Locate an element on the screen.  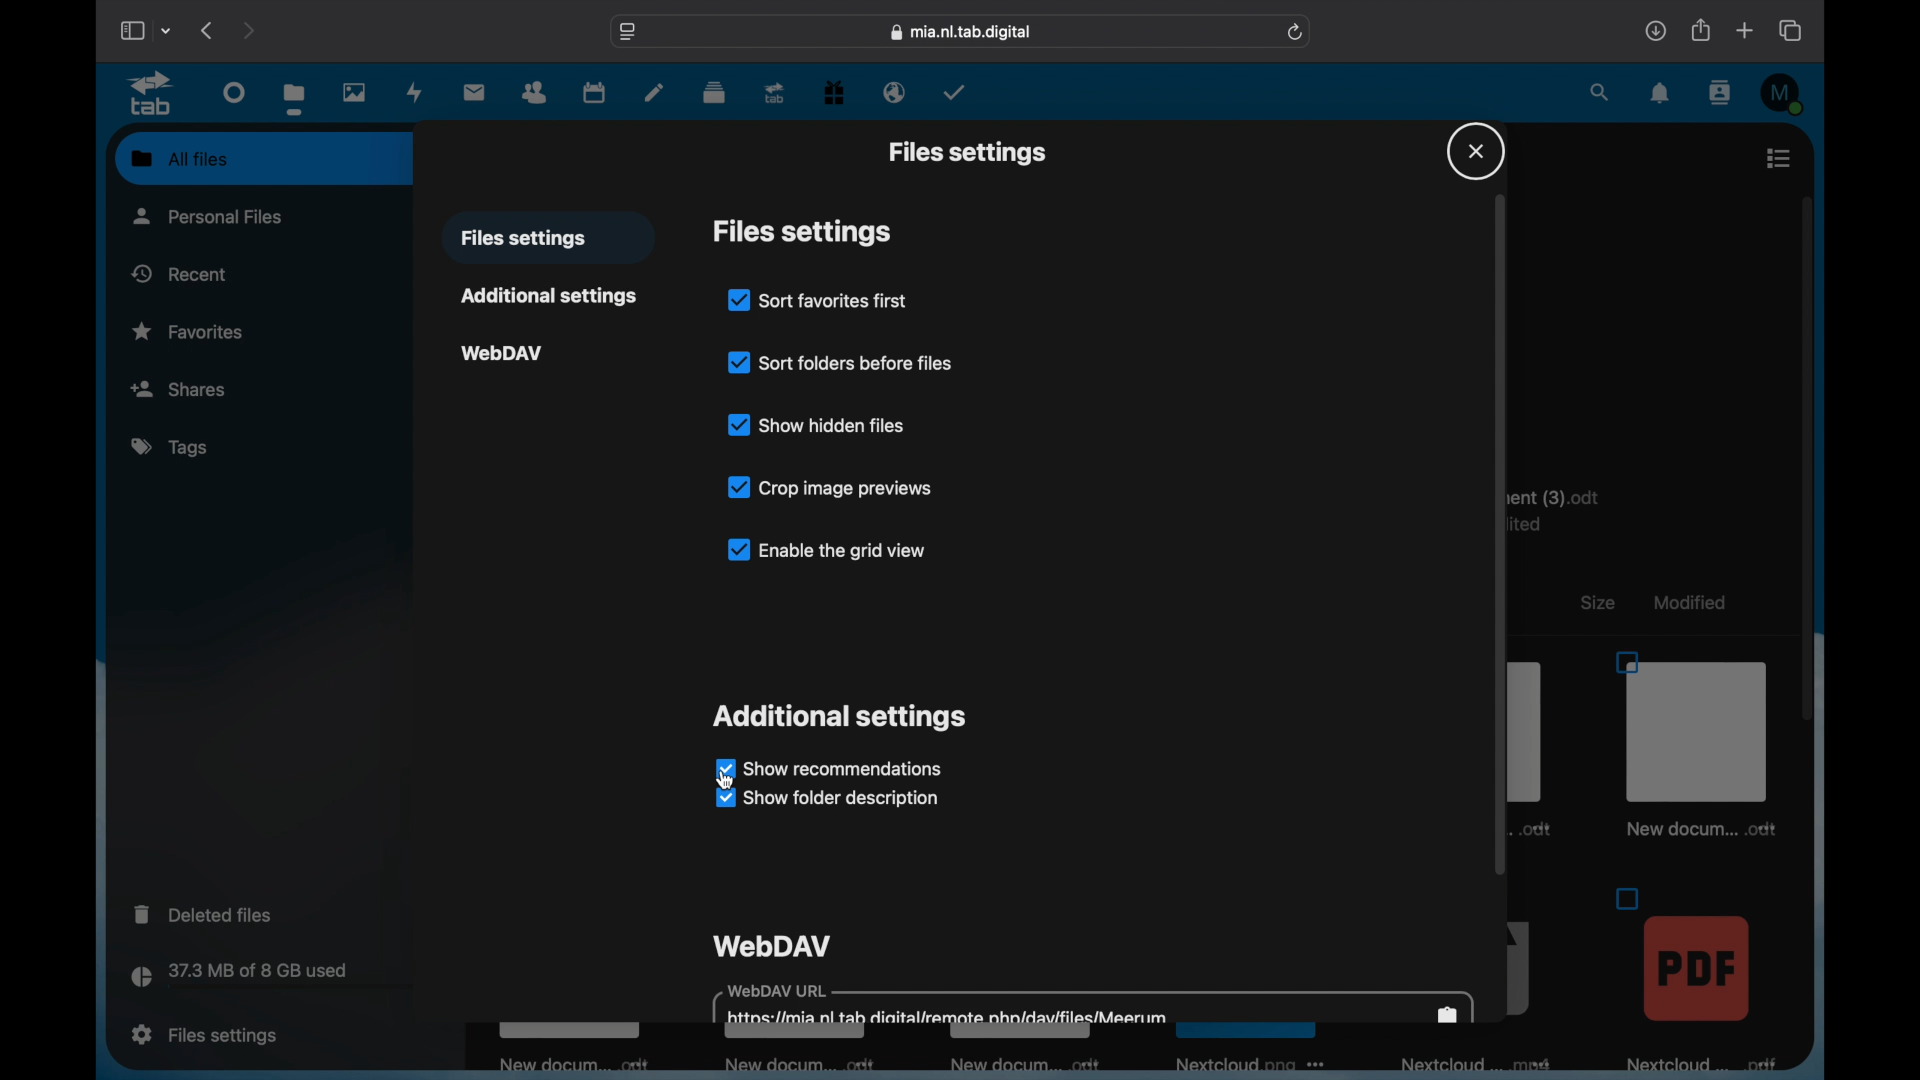
webdav is located at coordinates (773, 946).